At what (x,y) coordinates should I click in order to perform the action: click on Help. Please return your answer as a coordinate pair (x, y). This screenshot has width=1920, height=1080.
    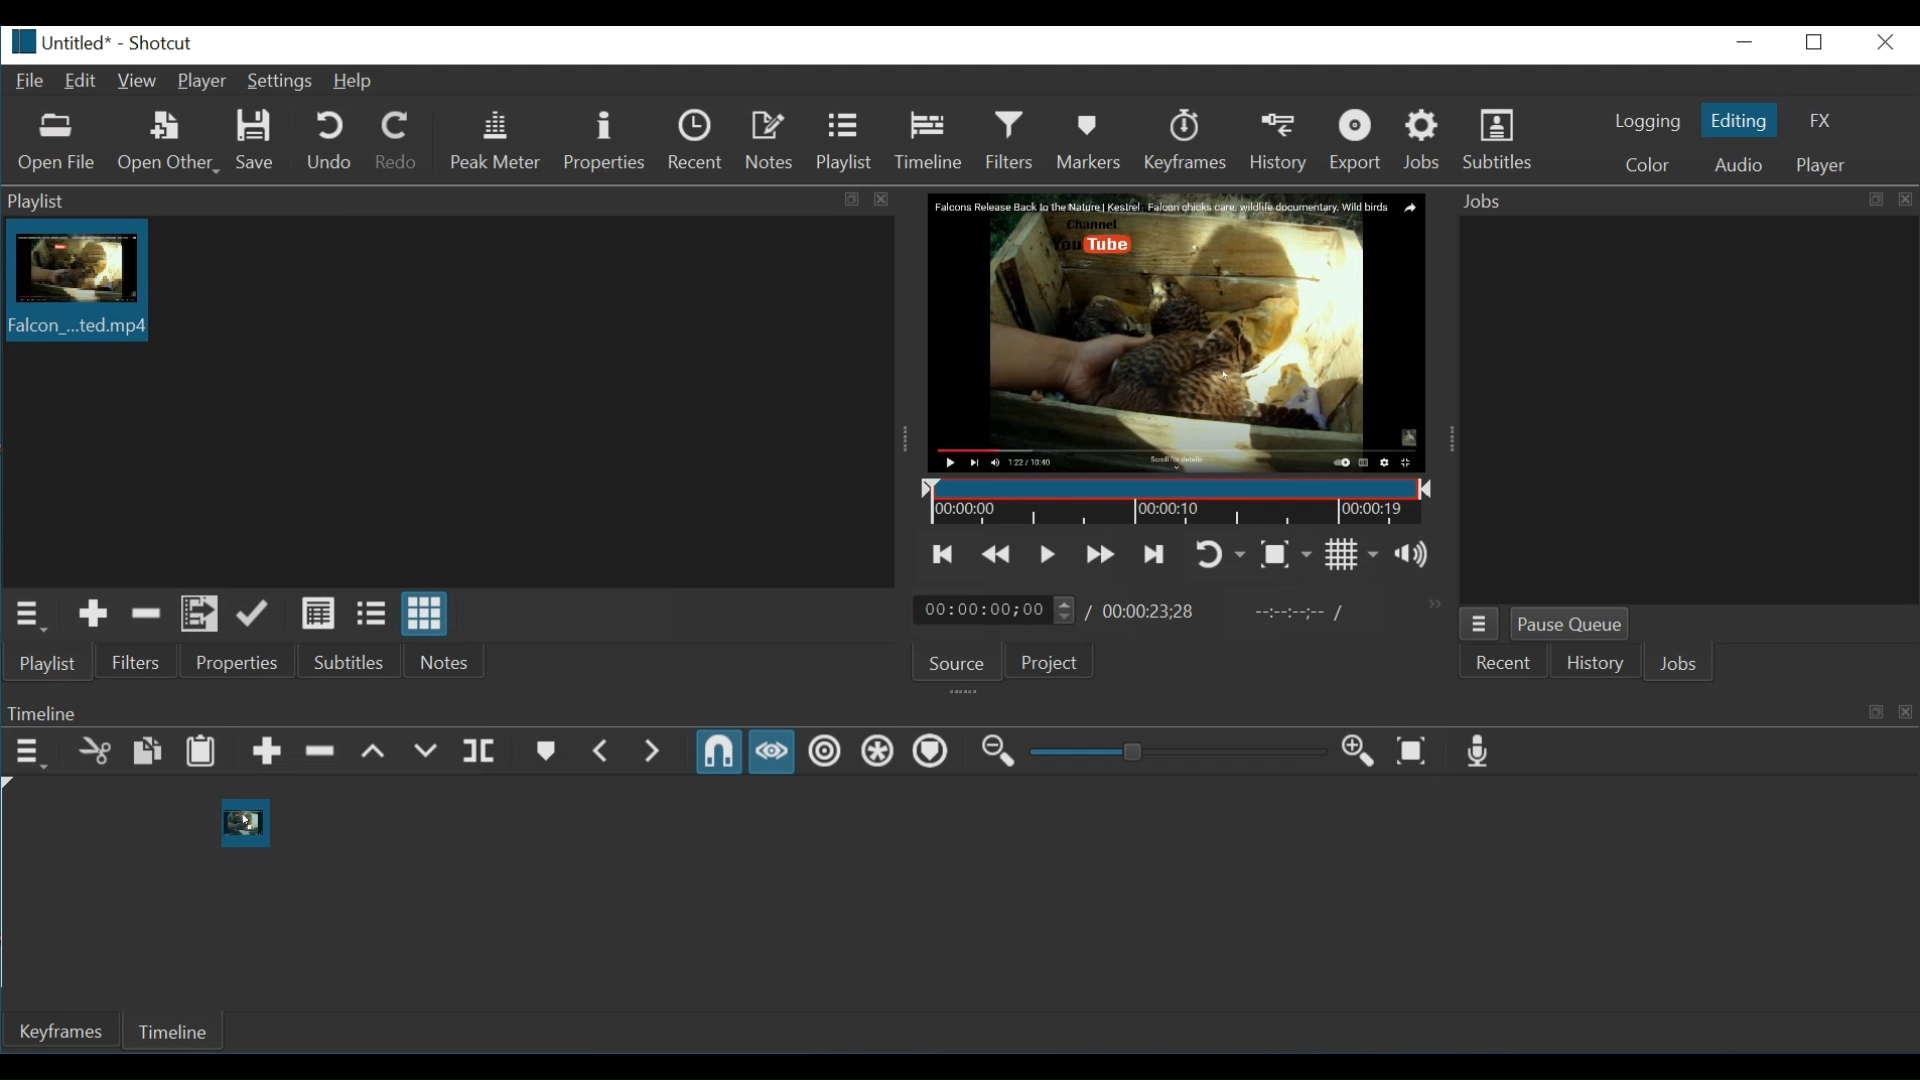
    Looking at the image, I should click on (355, 83).